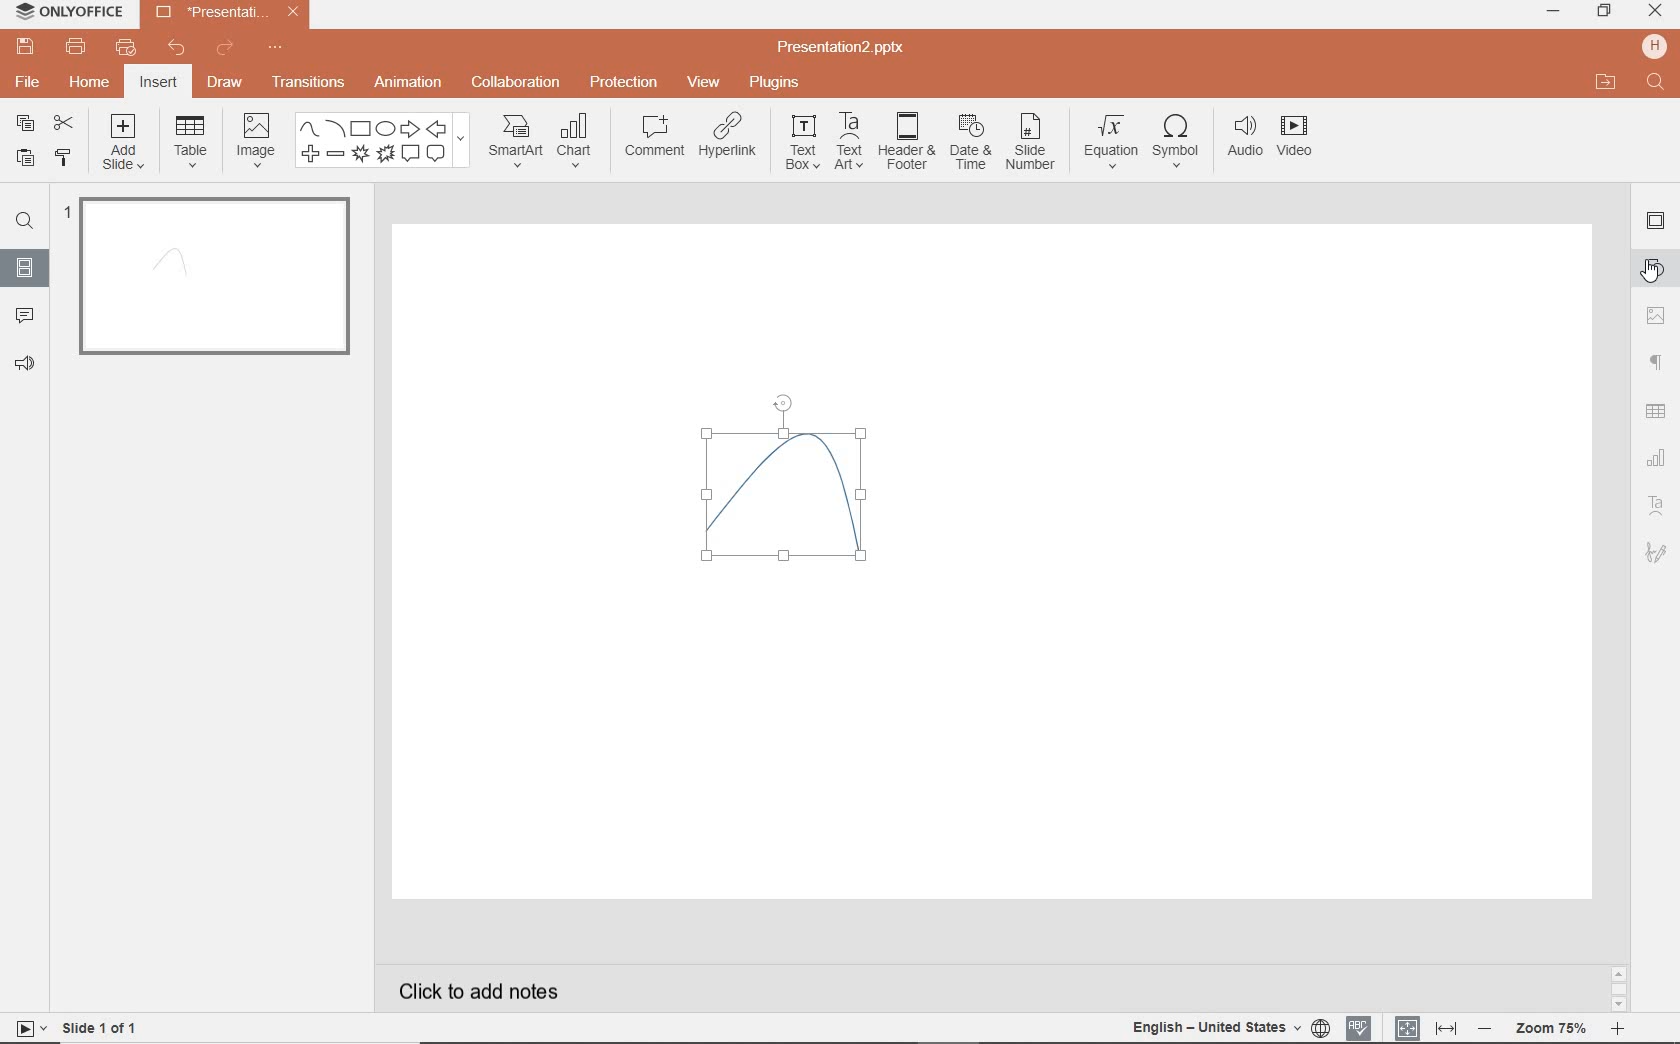 The image size is (1680, 1044). Describe the element at coordinates (1031, 147) in the screenshot. I see `SLIDE NUMBER` at that location.